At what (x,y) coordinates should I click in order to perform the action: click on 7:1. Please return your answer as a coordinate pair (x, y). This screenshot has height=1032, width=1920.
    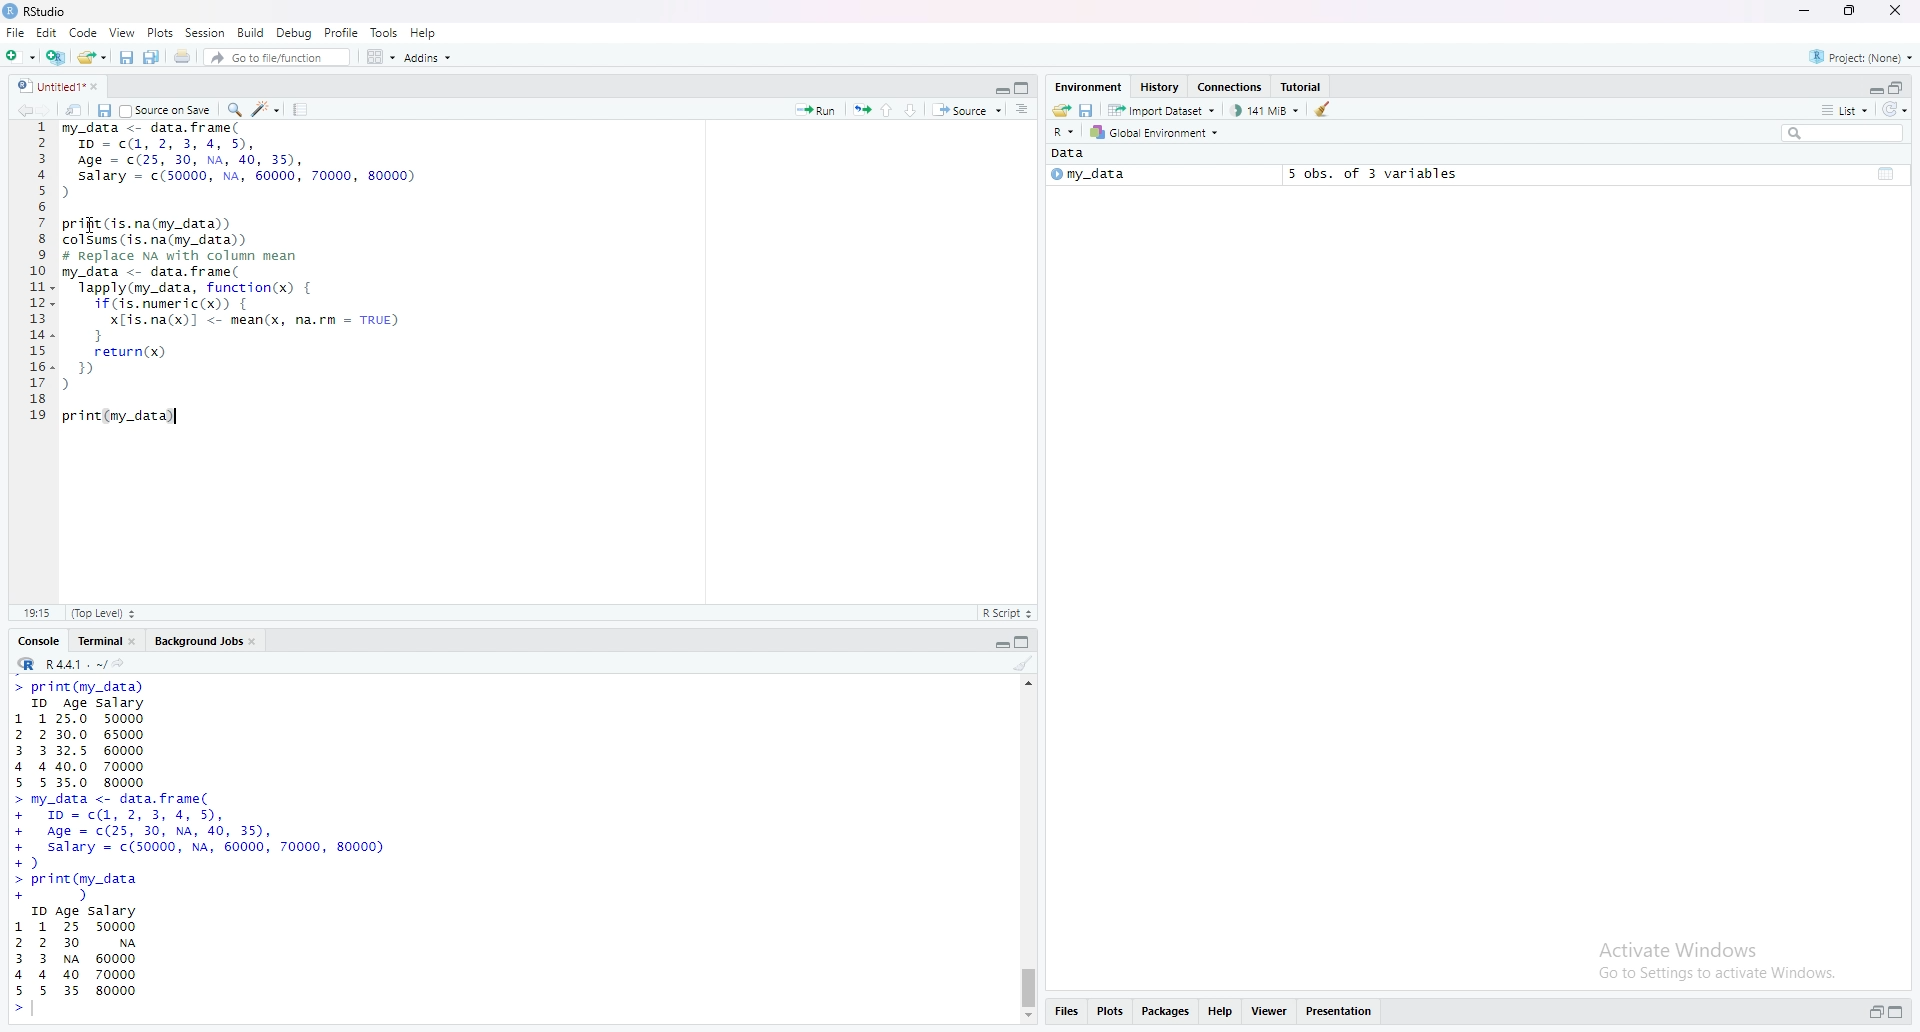
    Looking at the image, I should click on (37, 611).